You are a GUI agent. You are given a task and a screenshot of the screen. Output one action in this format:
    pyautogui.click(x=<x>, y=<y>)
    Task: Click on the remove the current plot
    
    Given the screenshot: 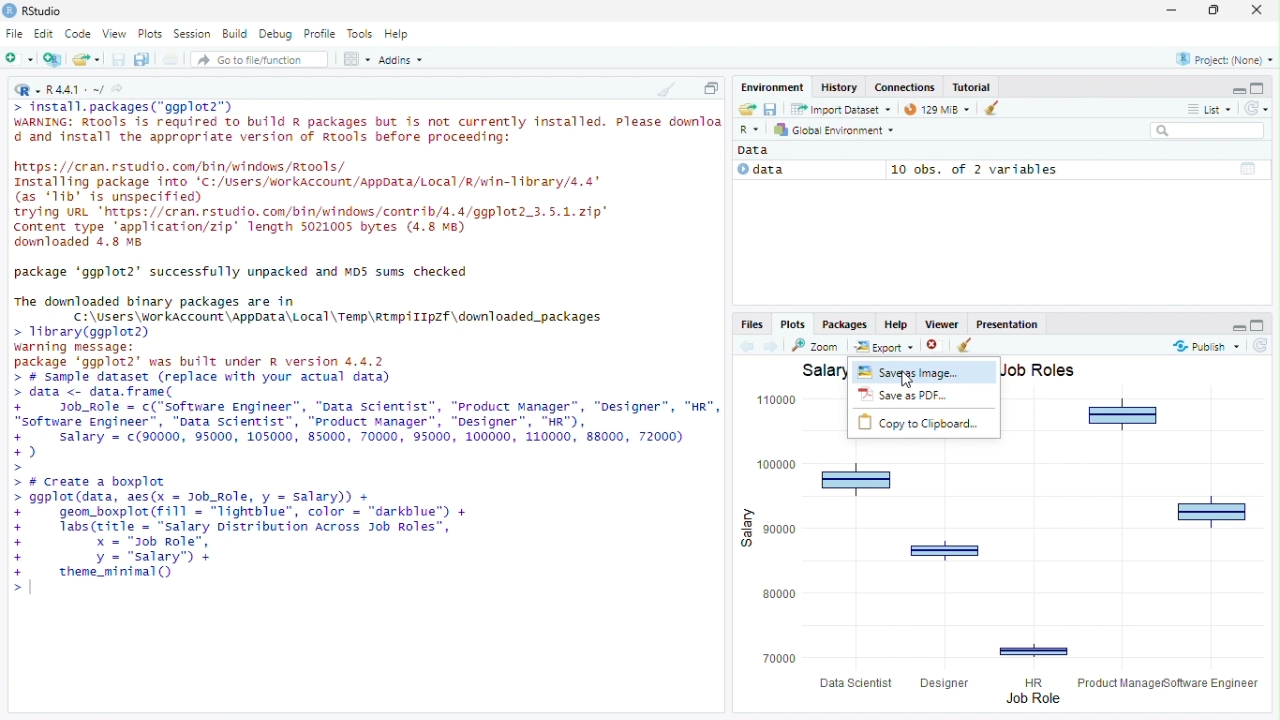 What is the action you would take?
    pyautogui.click(x=937, y=345)
    